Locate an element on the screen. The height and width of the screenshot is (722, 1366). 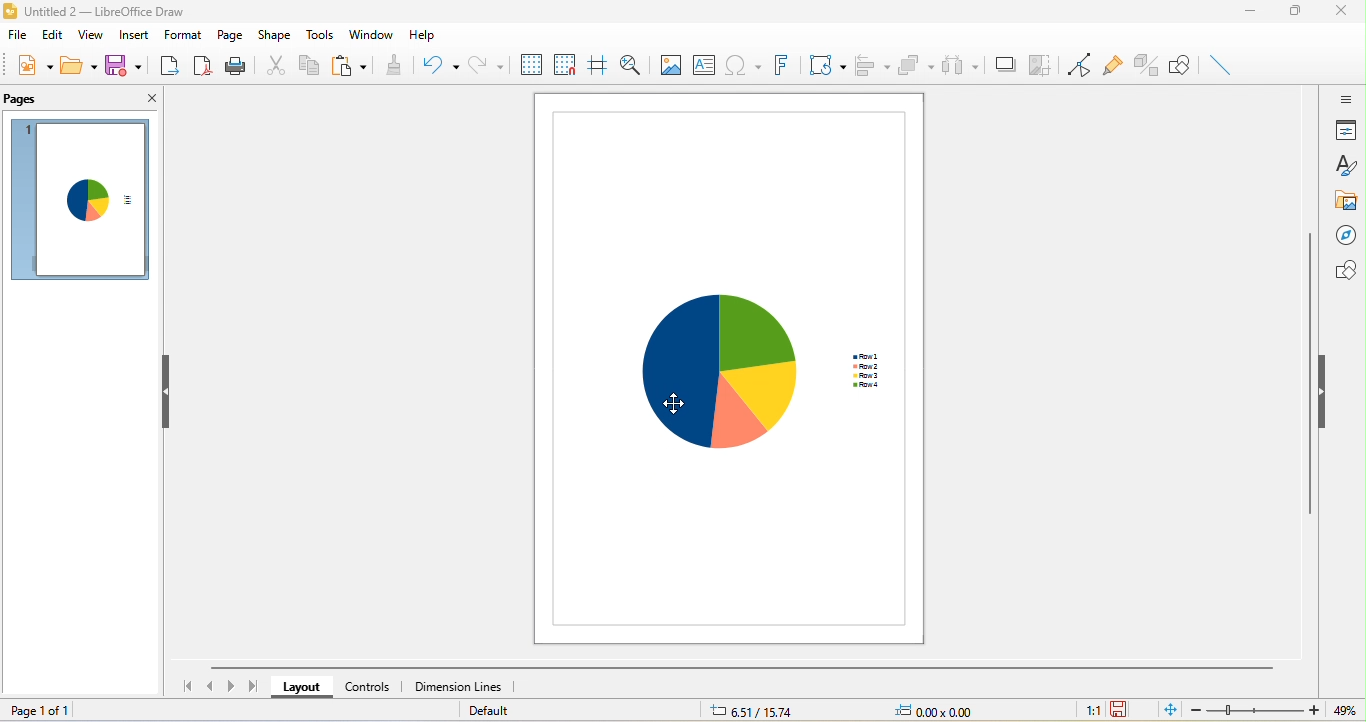
display grid is located at coordinates (532, 64).